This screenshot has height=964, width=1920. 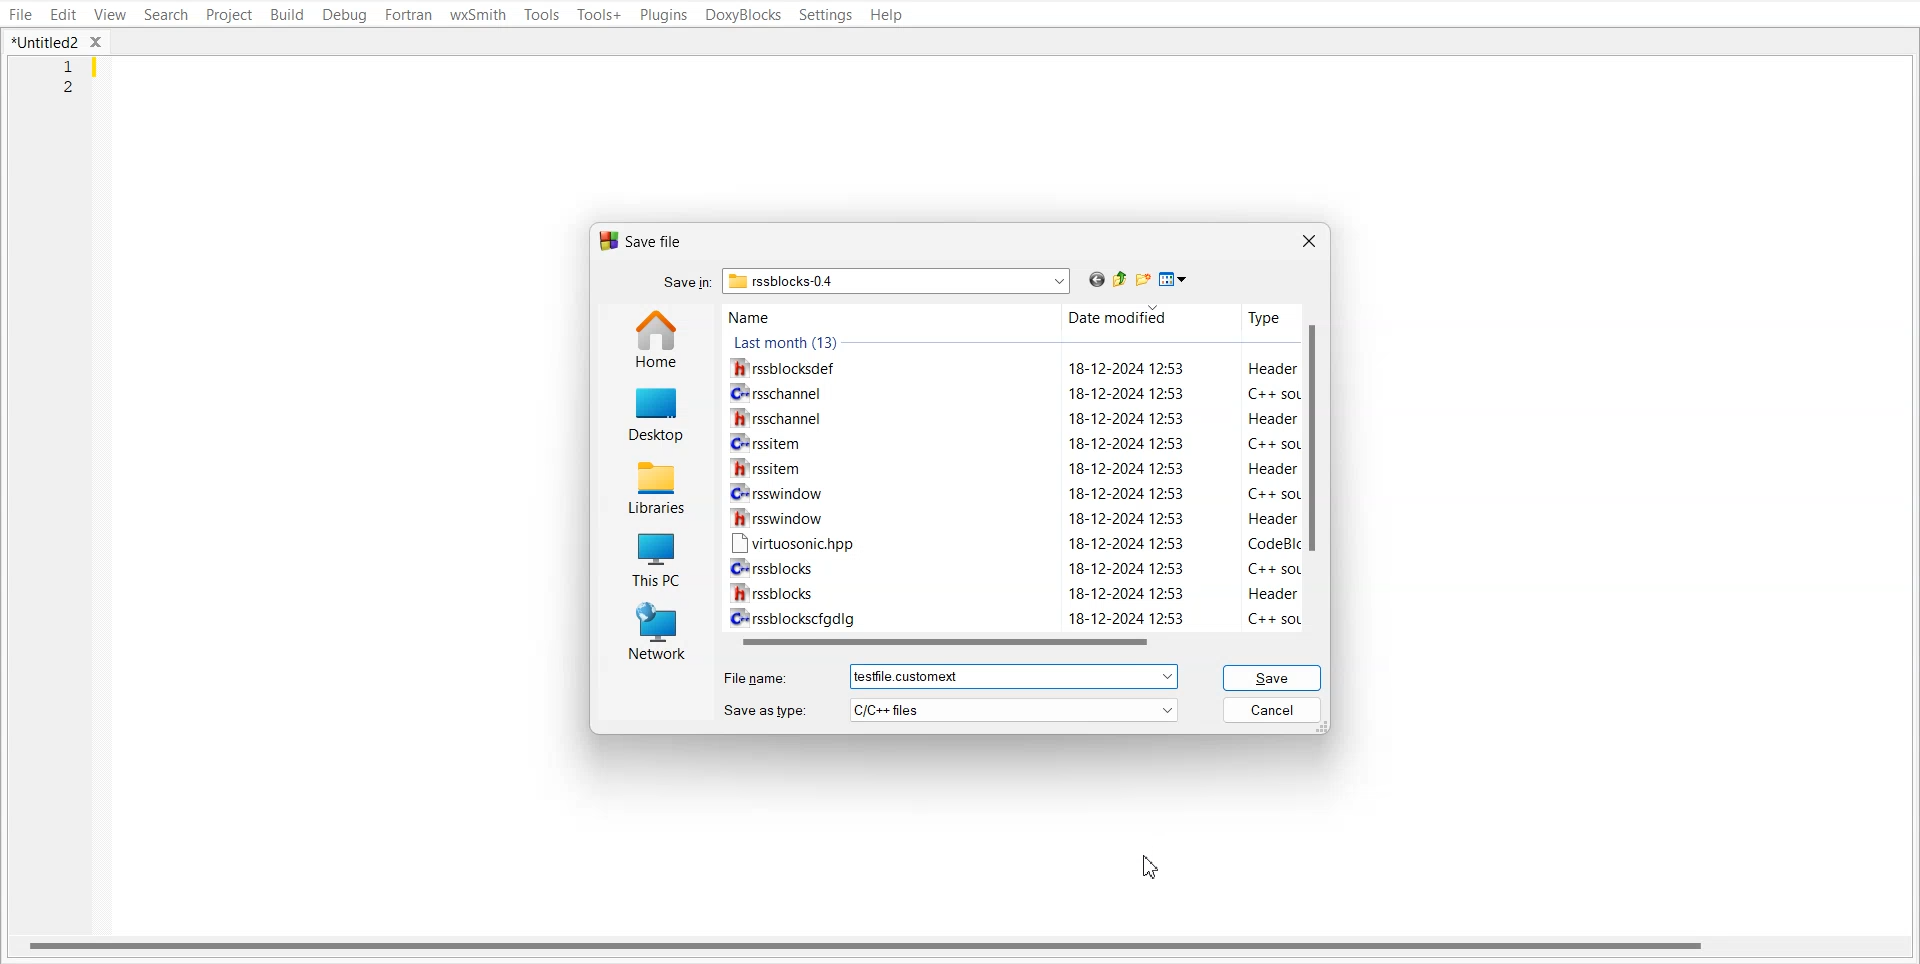 I want to click on Vertical scroll bar, so click(x=1313, y=468).